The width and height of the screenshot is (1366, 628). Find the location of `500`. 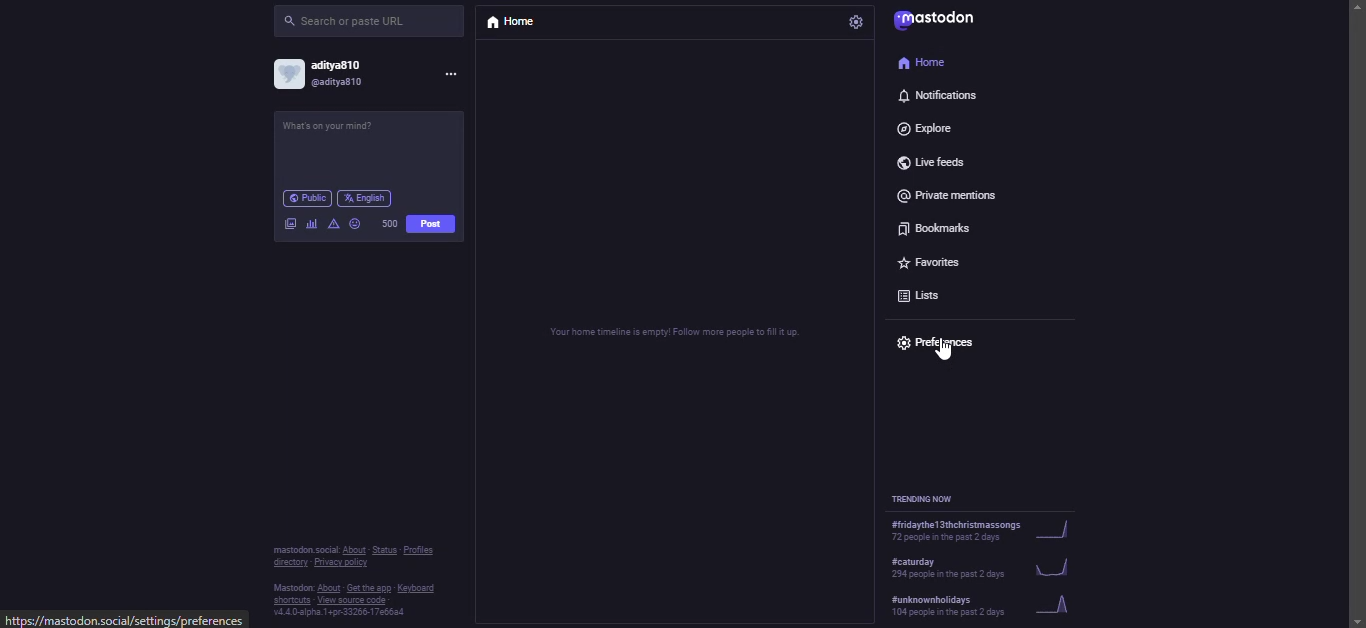

500 is located at coordinates (386, 222).